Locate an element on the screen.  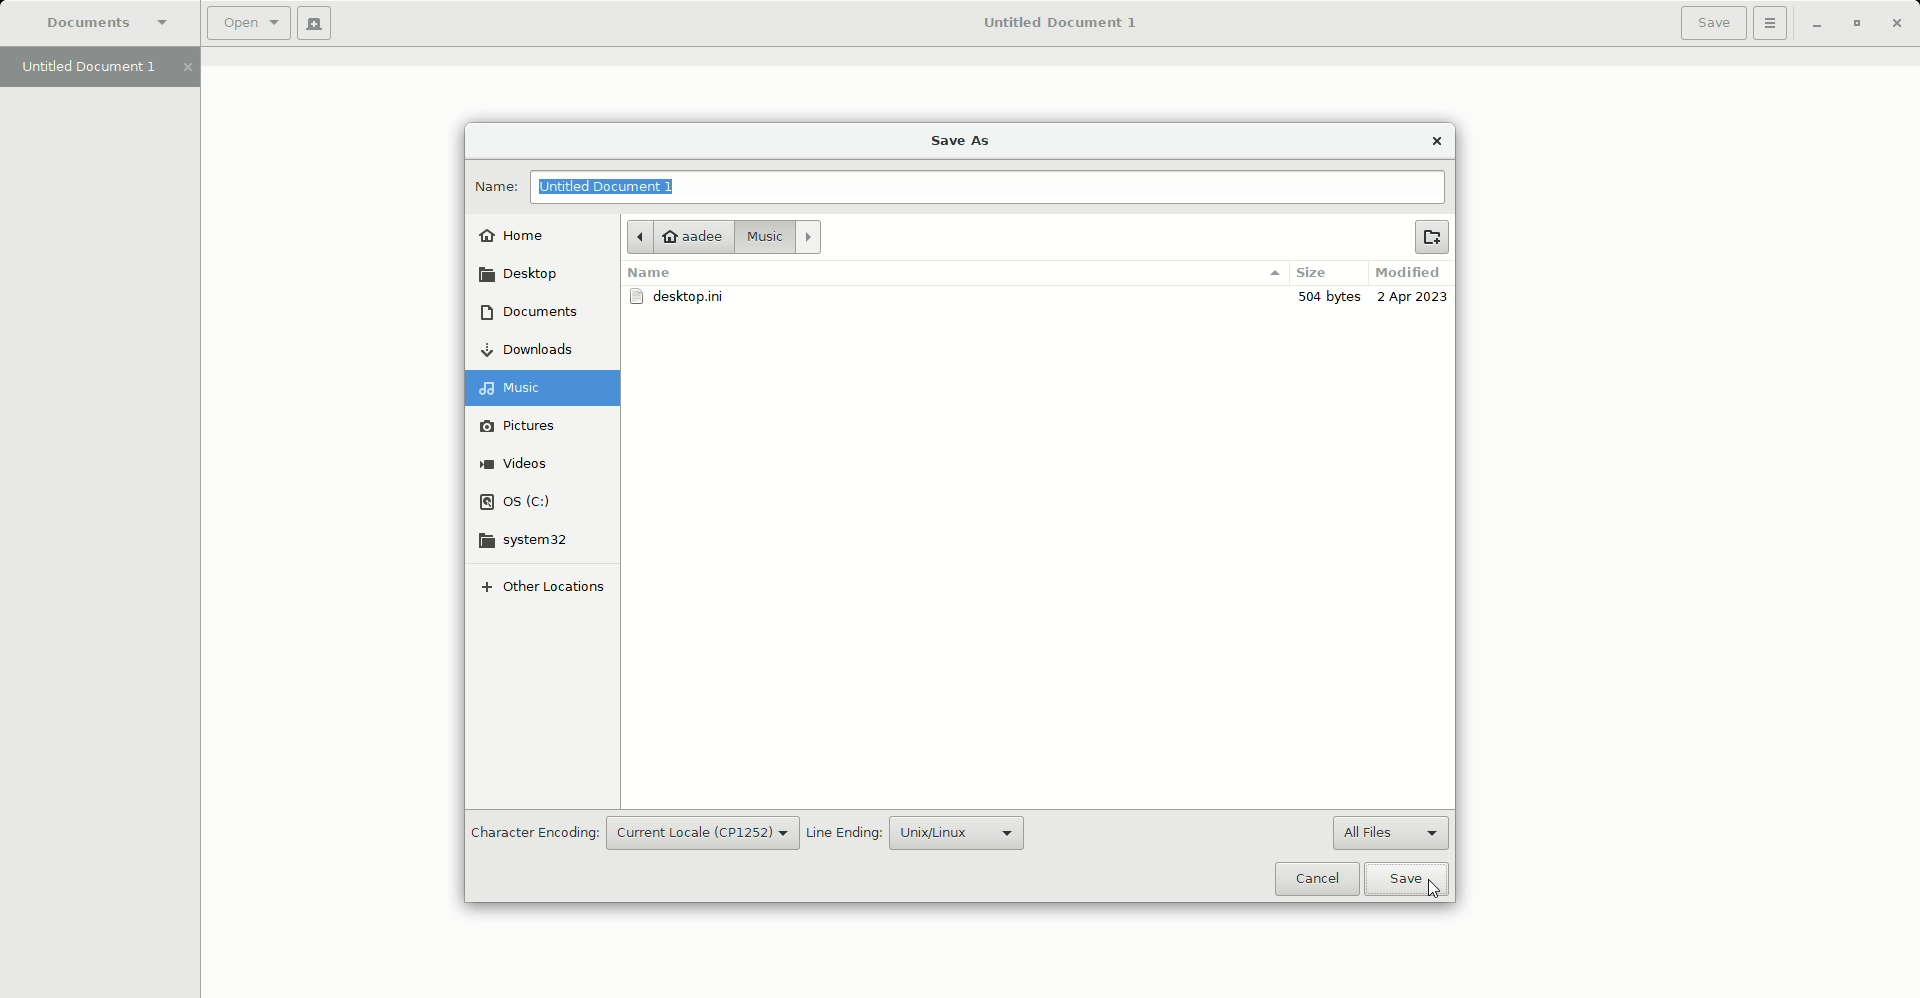
Music is located at coordinates (781, 236).